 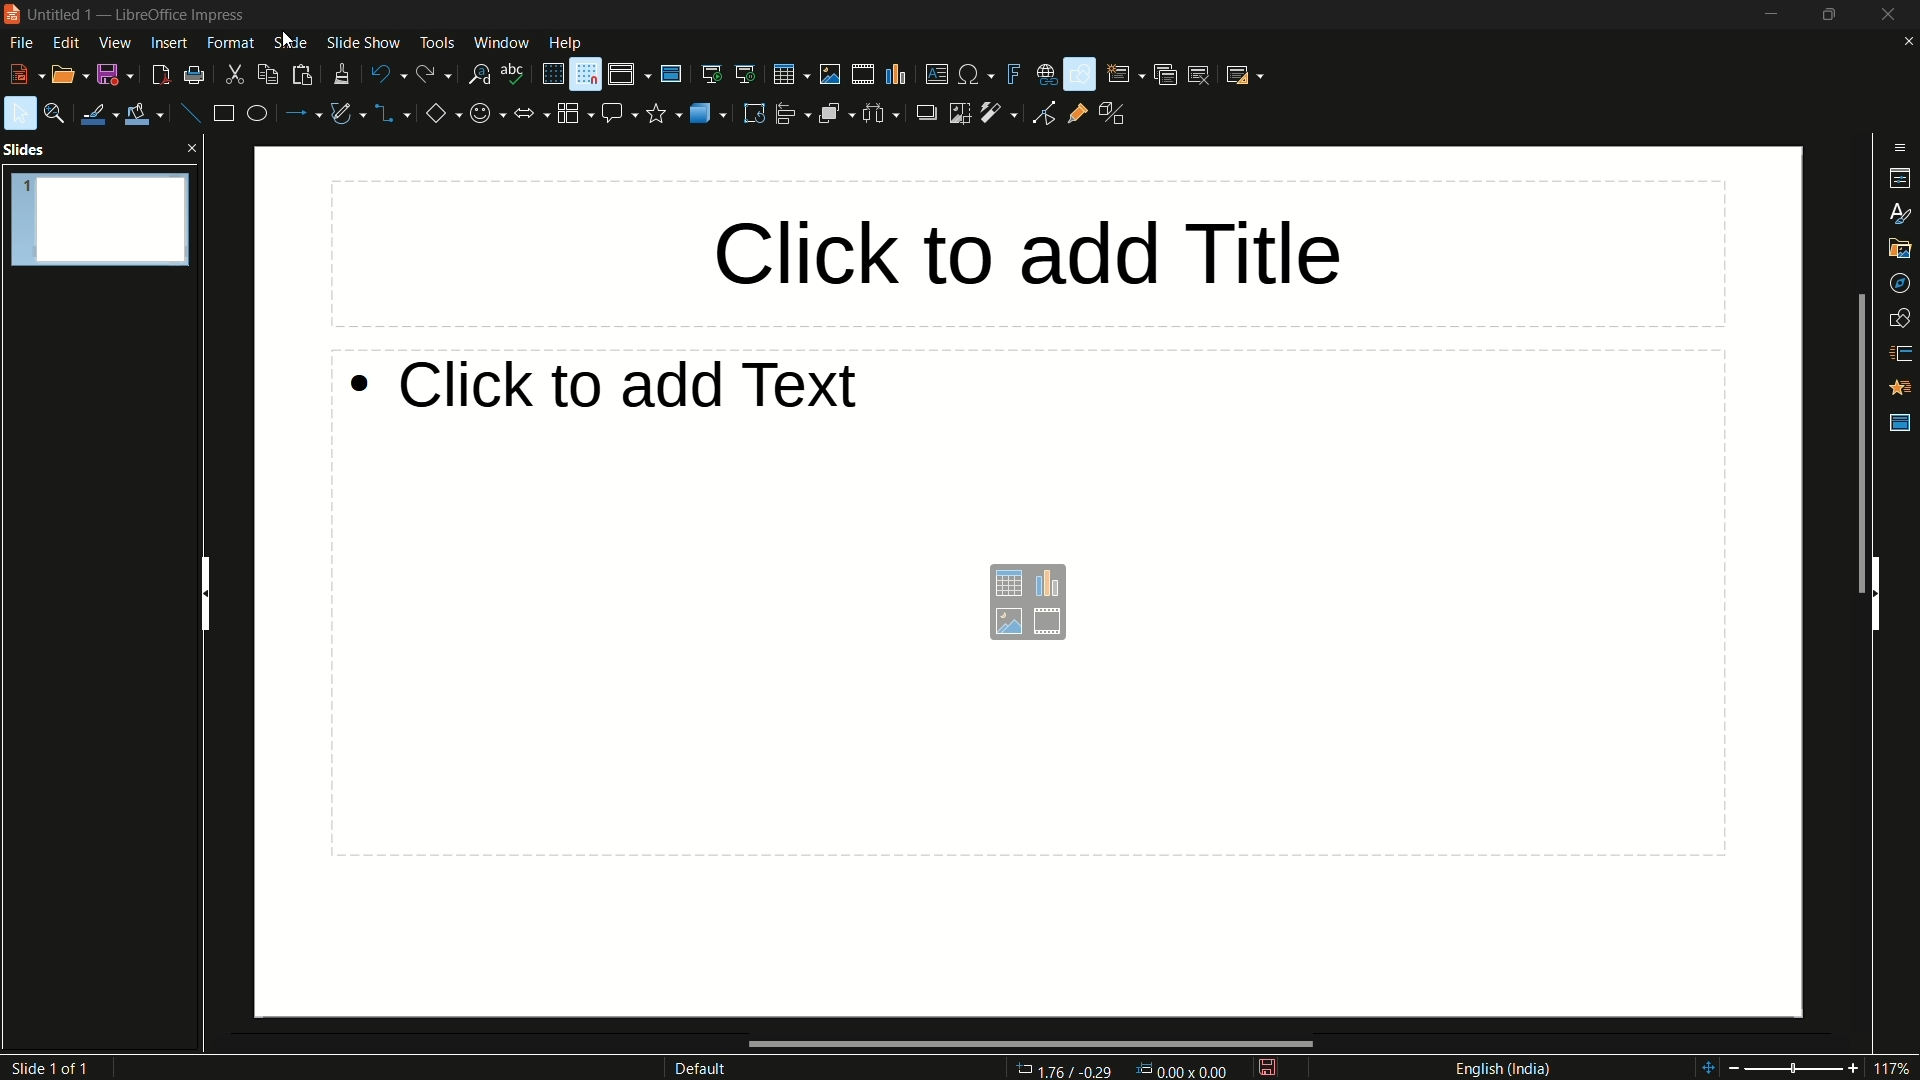 What do you see at coordinates (501, 43) in the screenshot?
I see `window menu` at bounding box center [501, 43].